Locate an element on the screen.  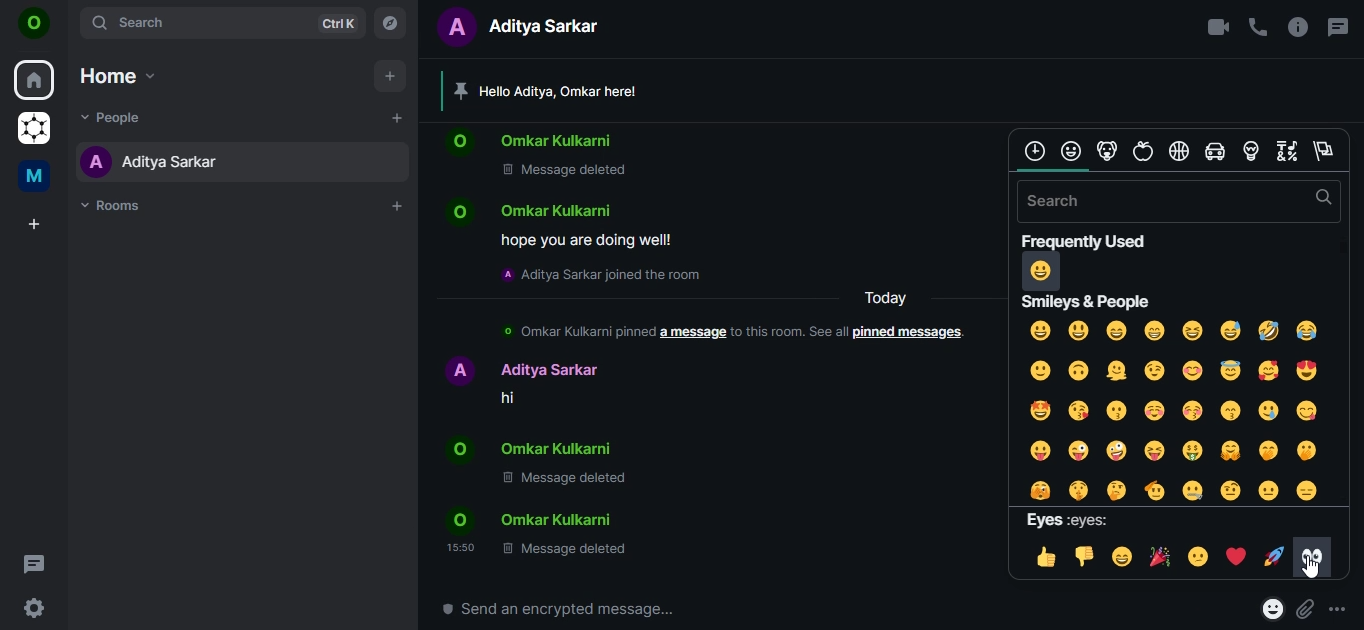
face with handover mouth is located at coordinates (1270, 451).